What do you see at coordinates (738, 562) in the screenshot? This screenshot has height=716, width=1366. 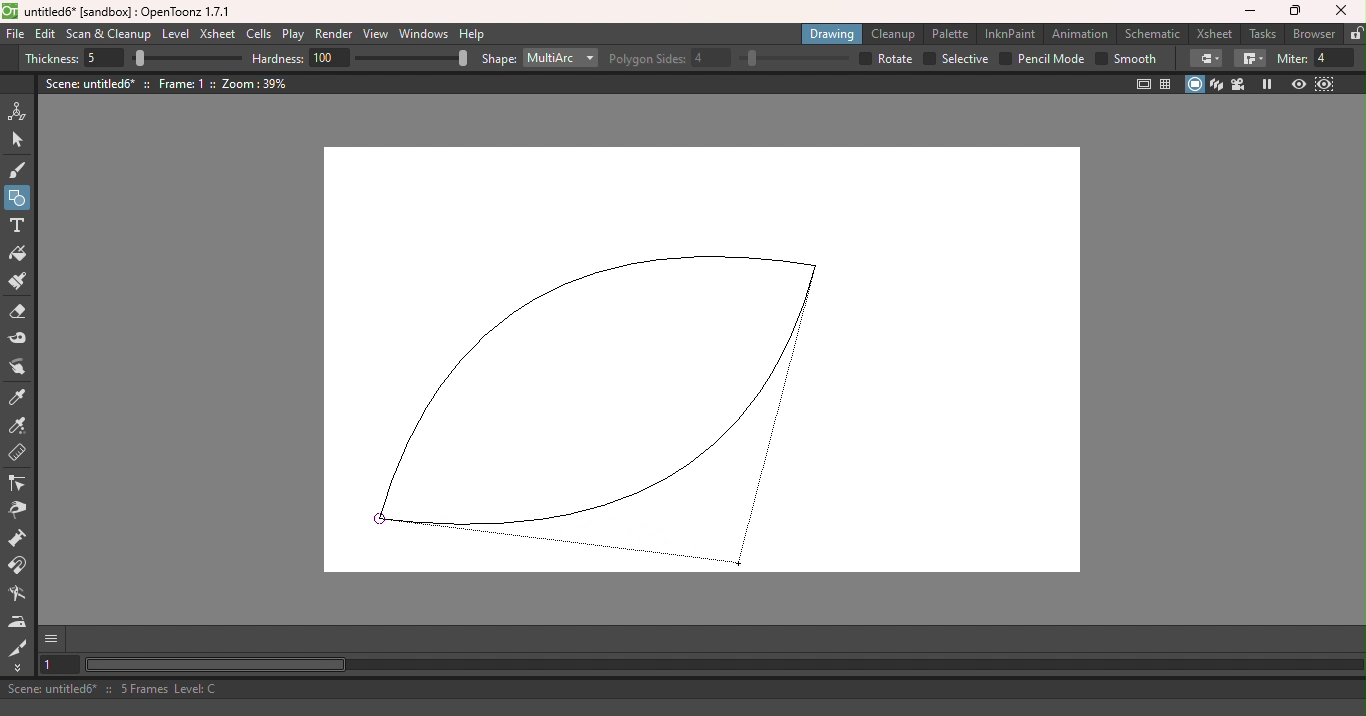 I see `Cursor` at bounding box center [738, 562].